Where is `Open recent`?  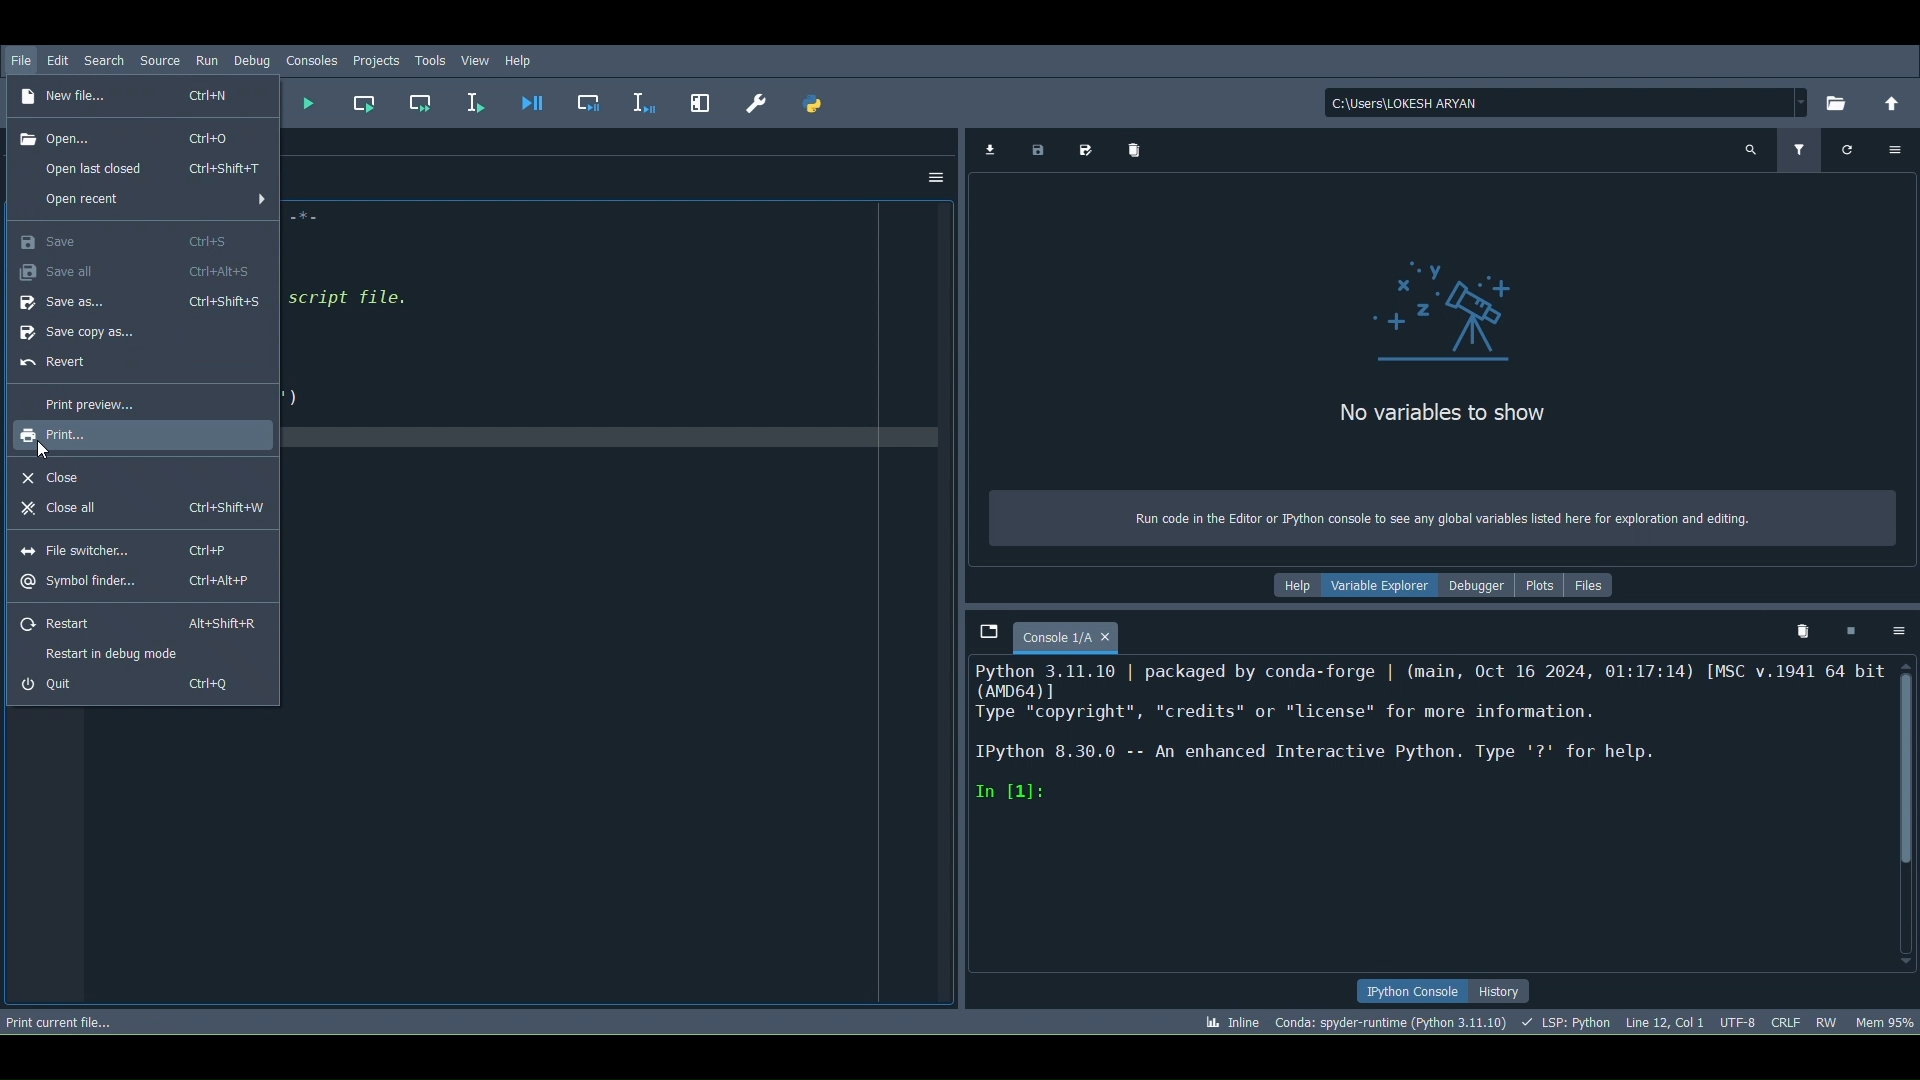
Open recent is located at coordinates (150, 169).